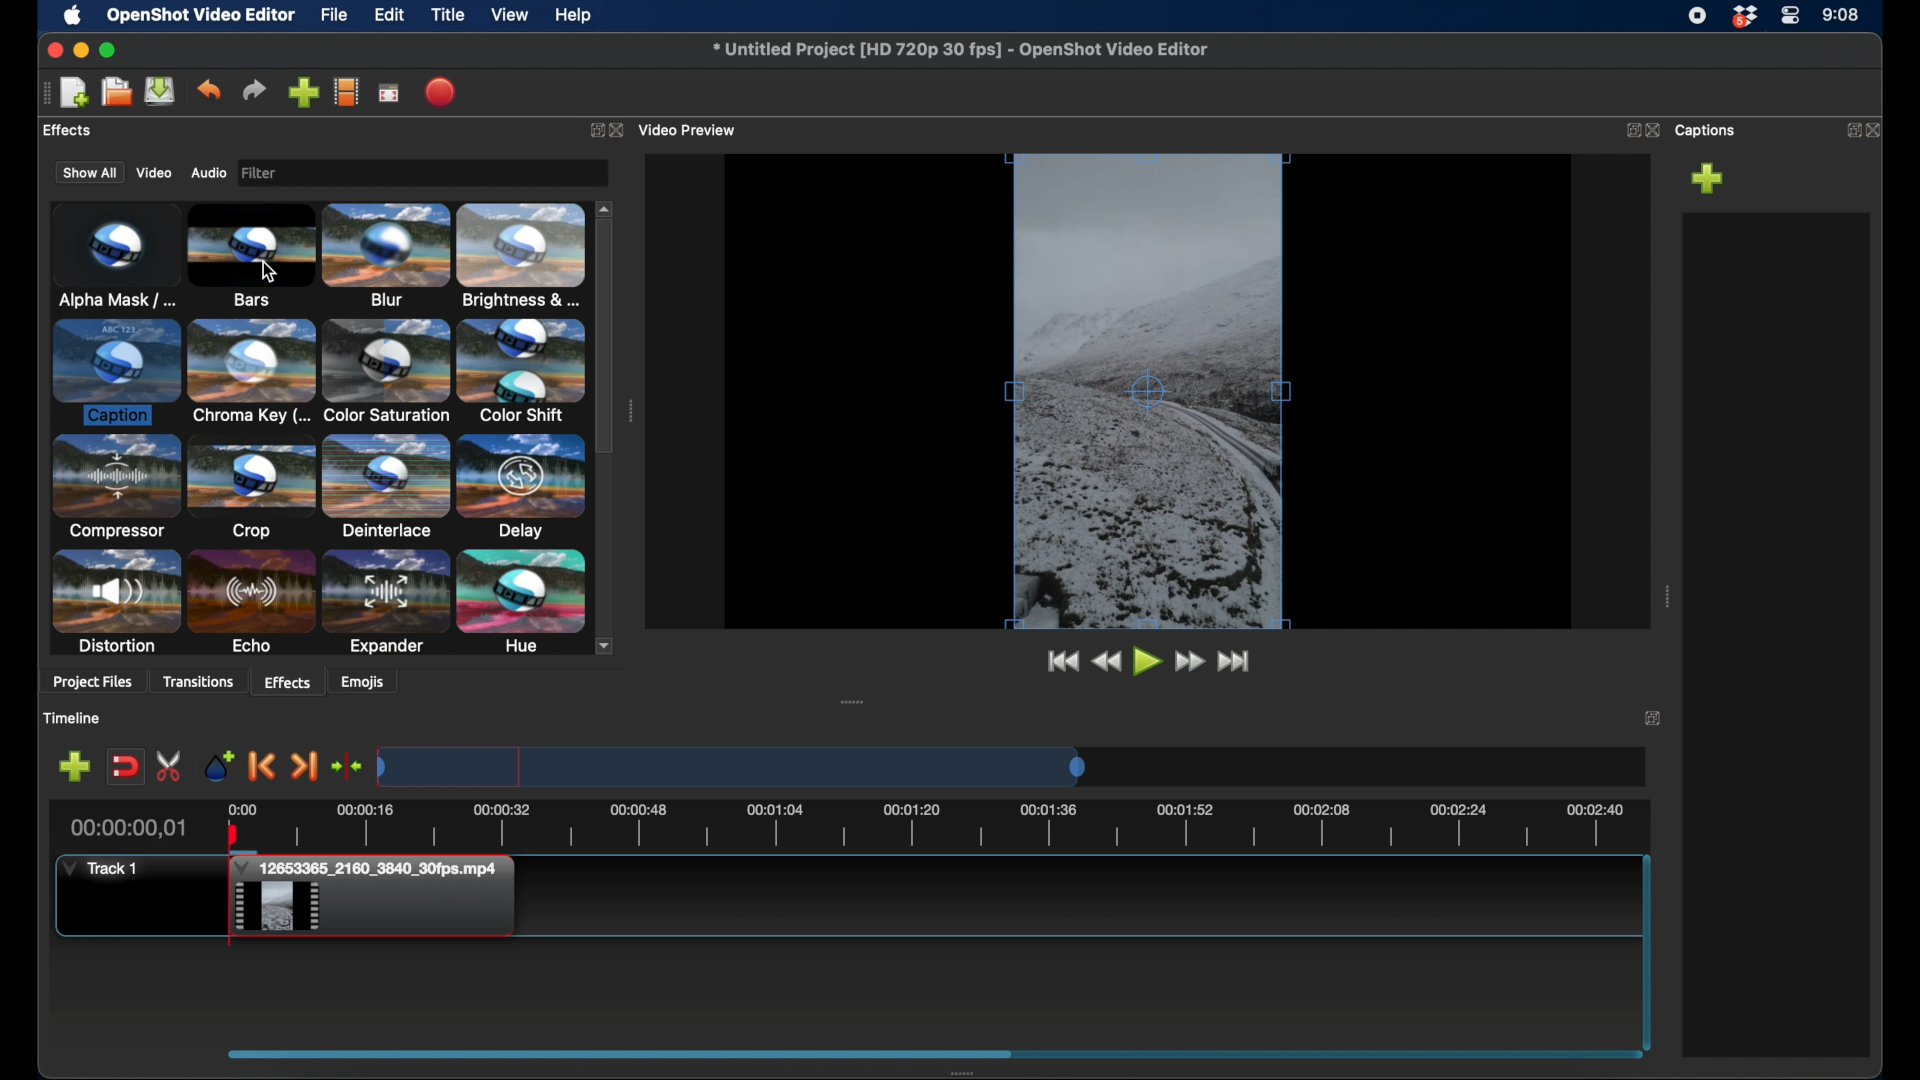 The image size is (1920, 1080). I want to click on next marker, so click(304, 766).